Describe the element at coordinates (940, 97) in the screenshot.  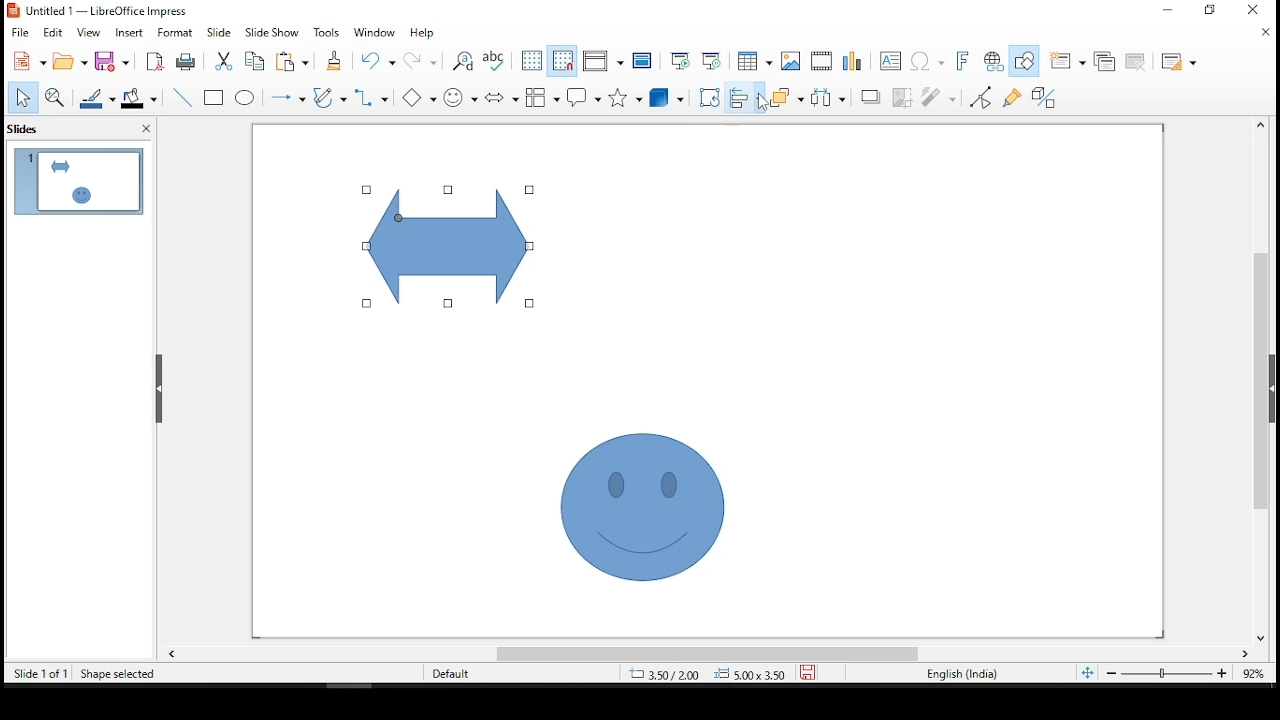
I see `filter` at that location.